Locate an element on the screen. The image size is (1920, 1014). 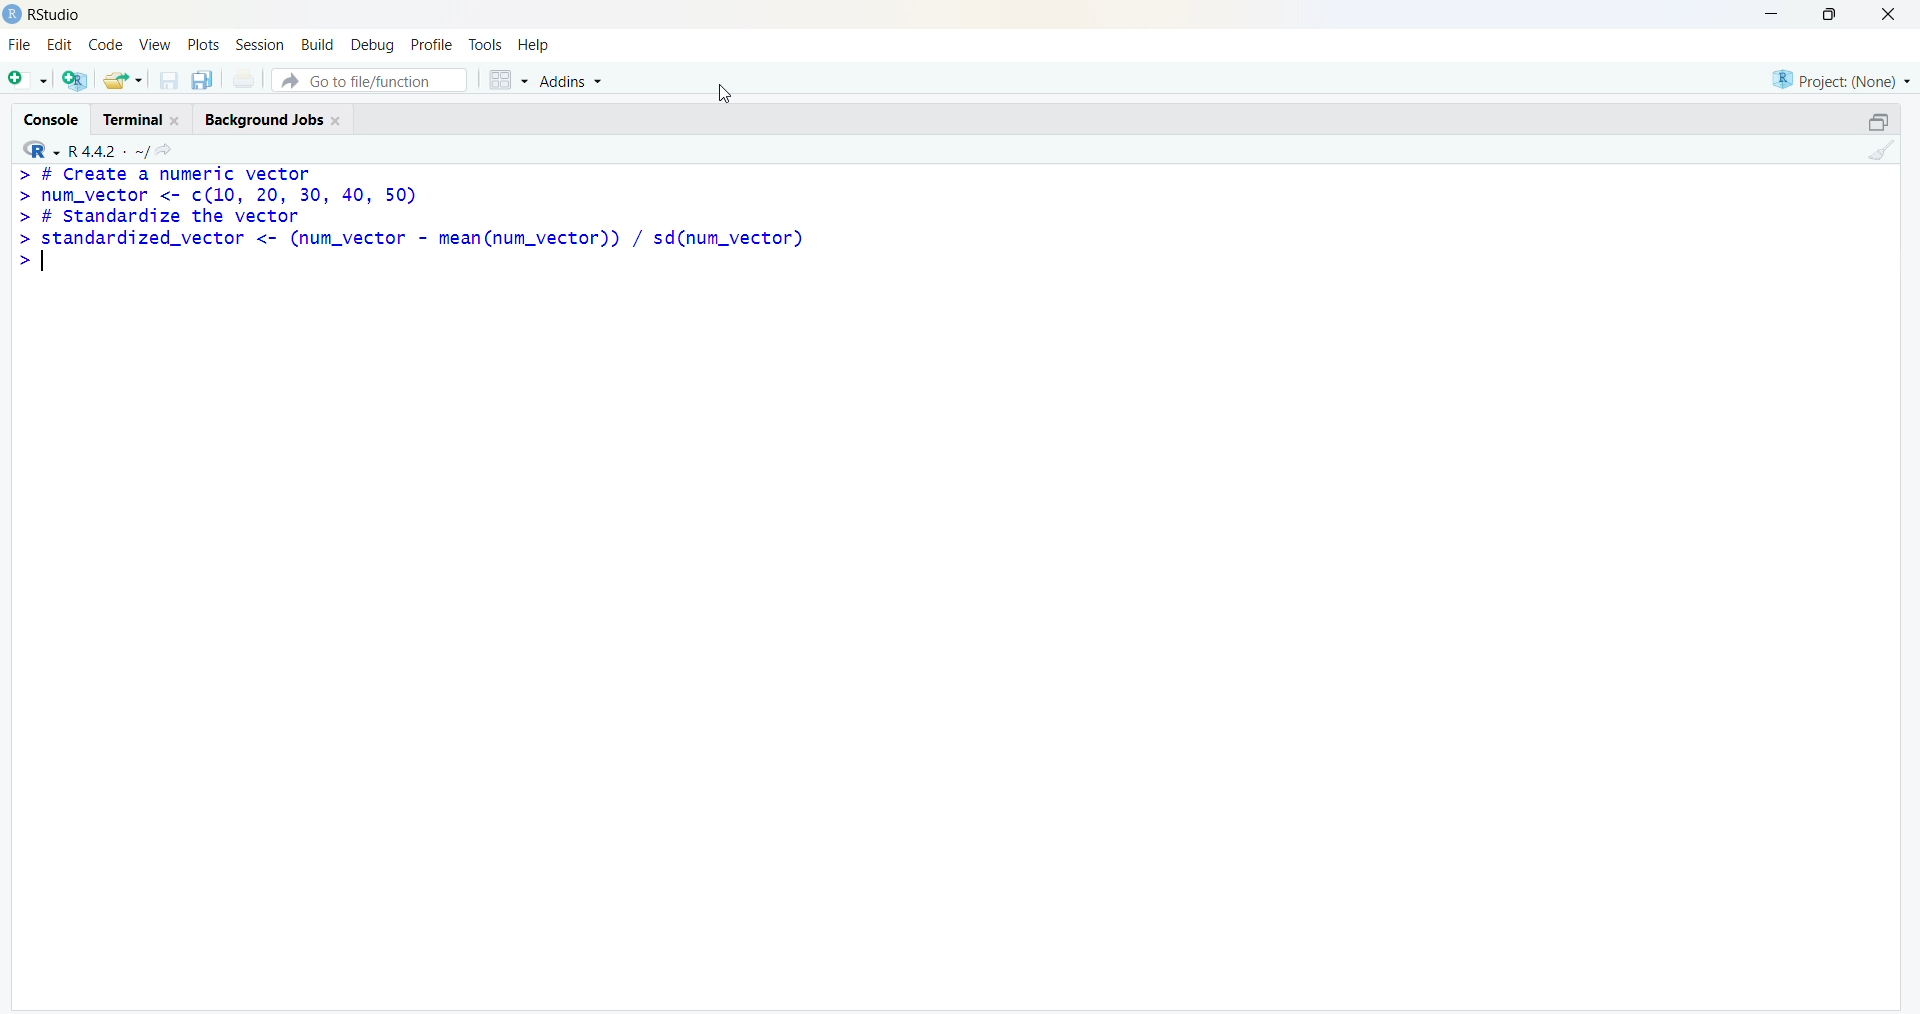
R 4.4.2 ~/ is located at coordinates (107, 151).